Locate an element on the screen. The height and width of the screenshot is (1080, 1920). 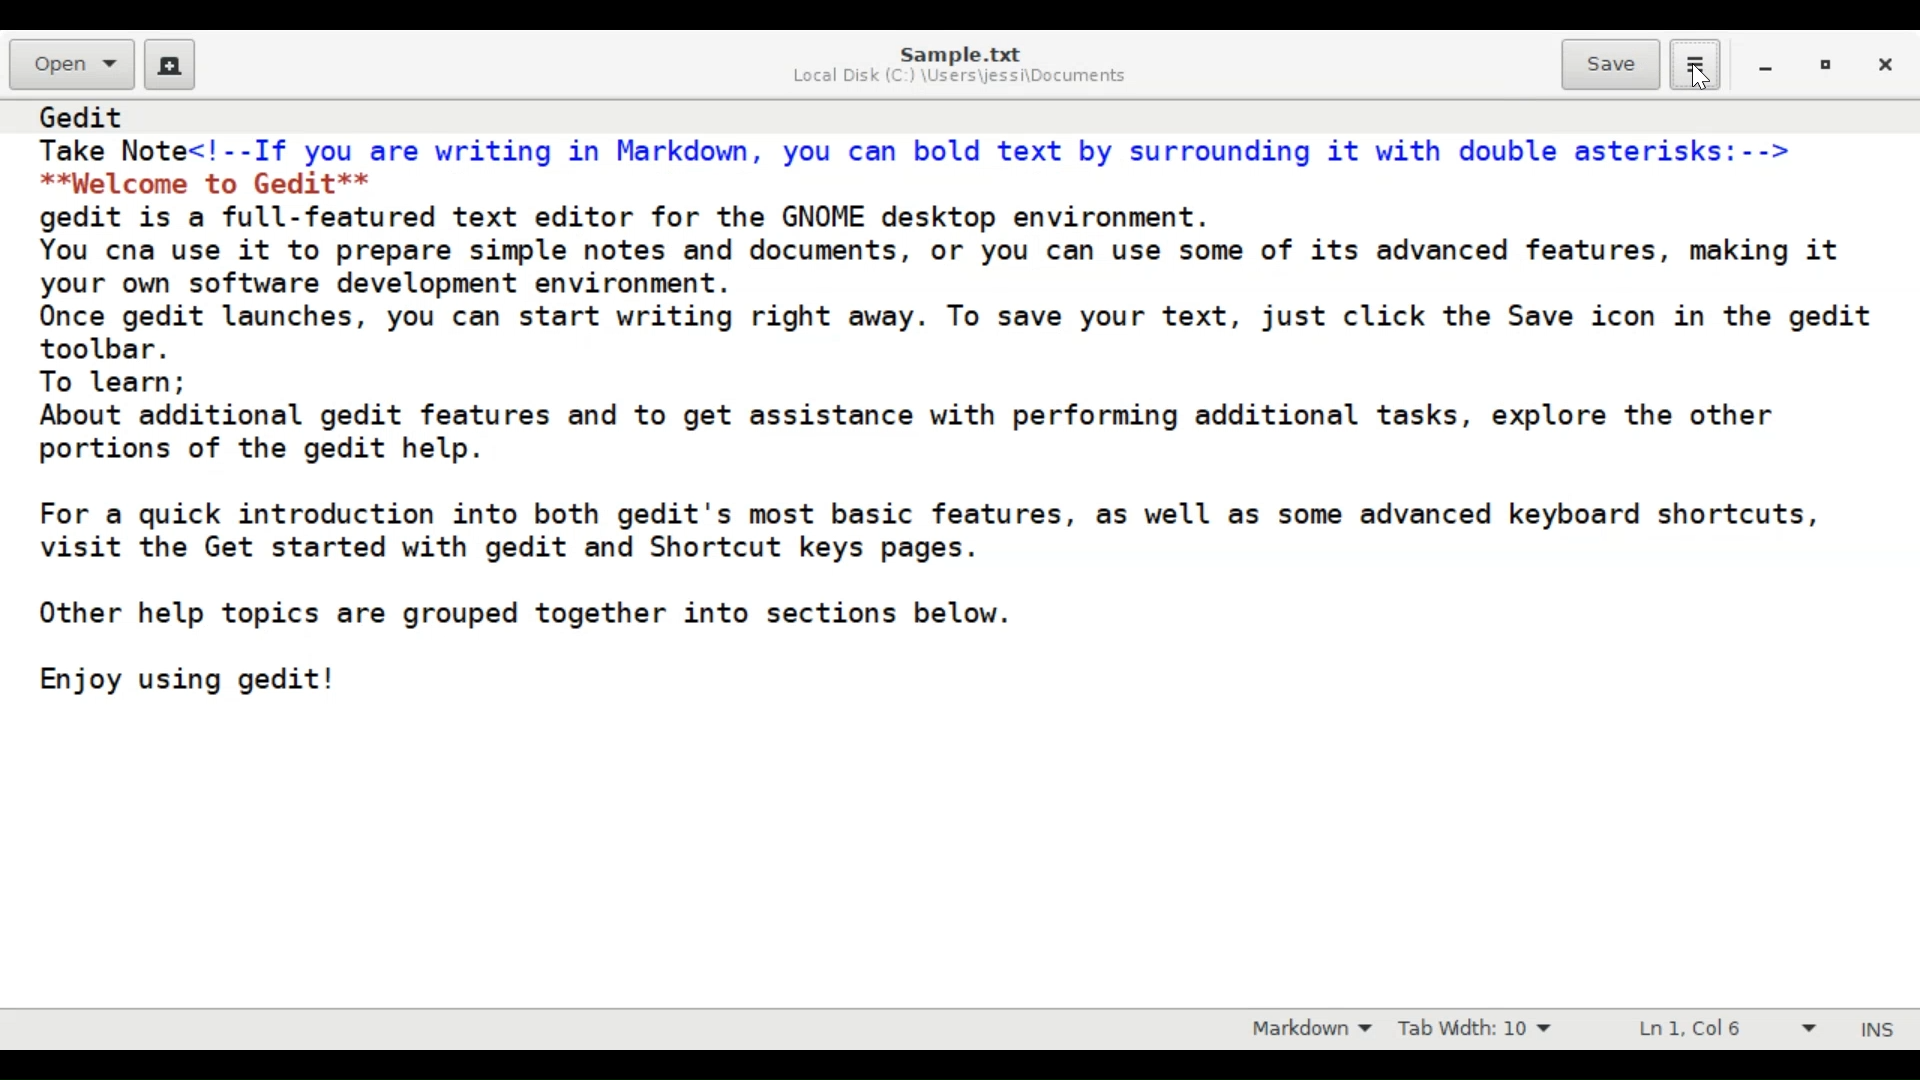
Line & Column Preference (Ln 1, Col 6) is located at coordinates (1715, 1031).